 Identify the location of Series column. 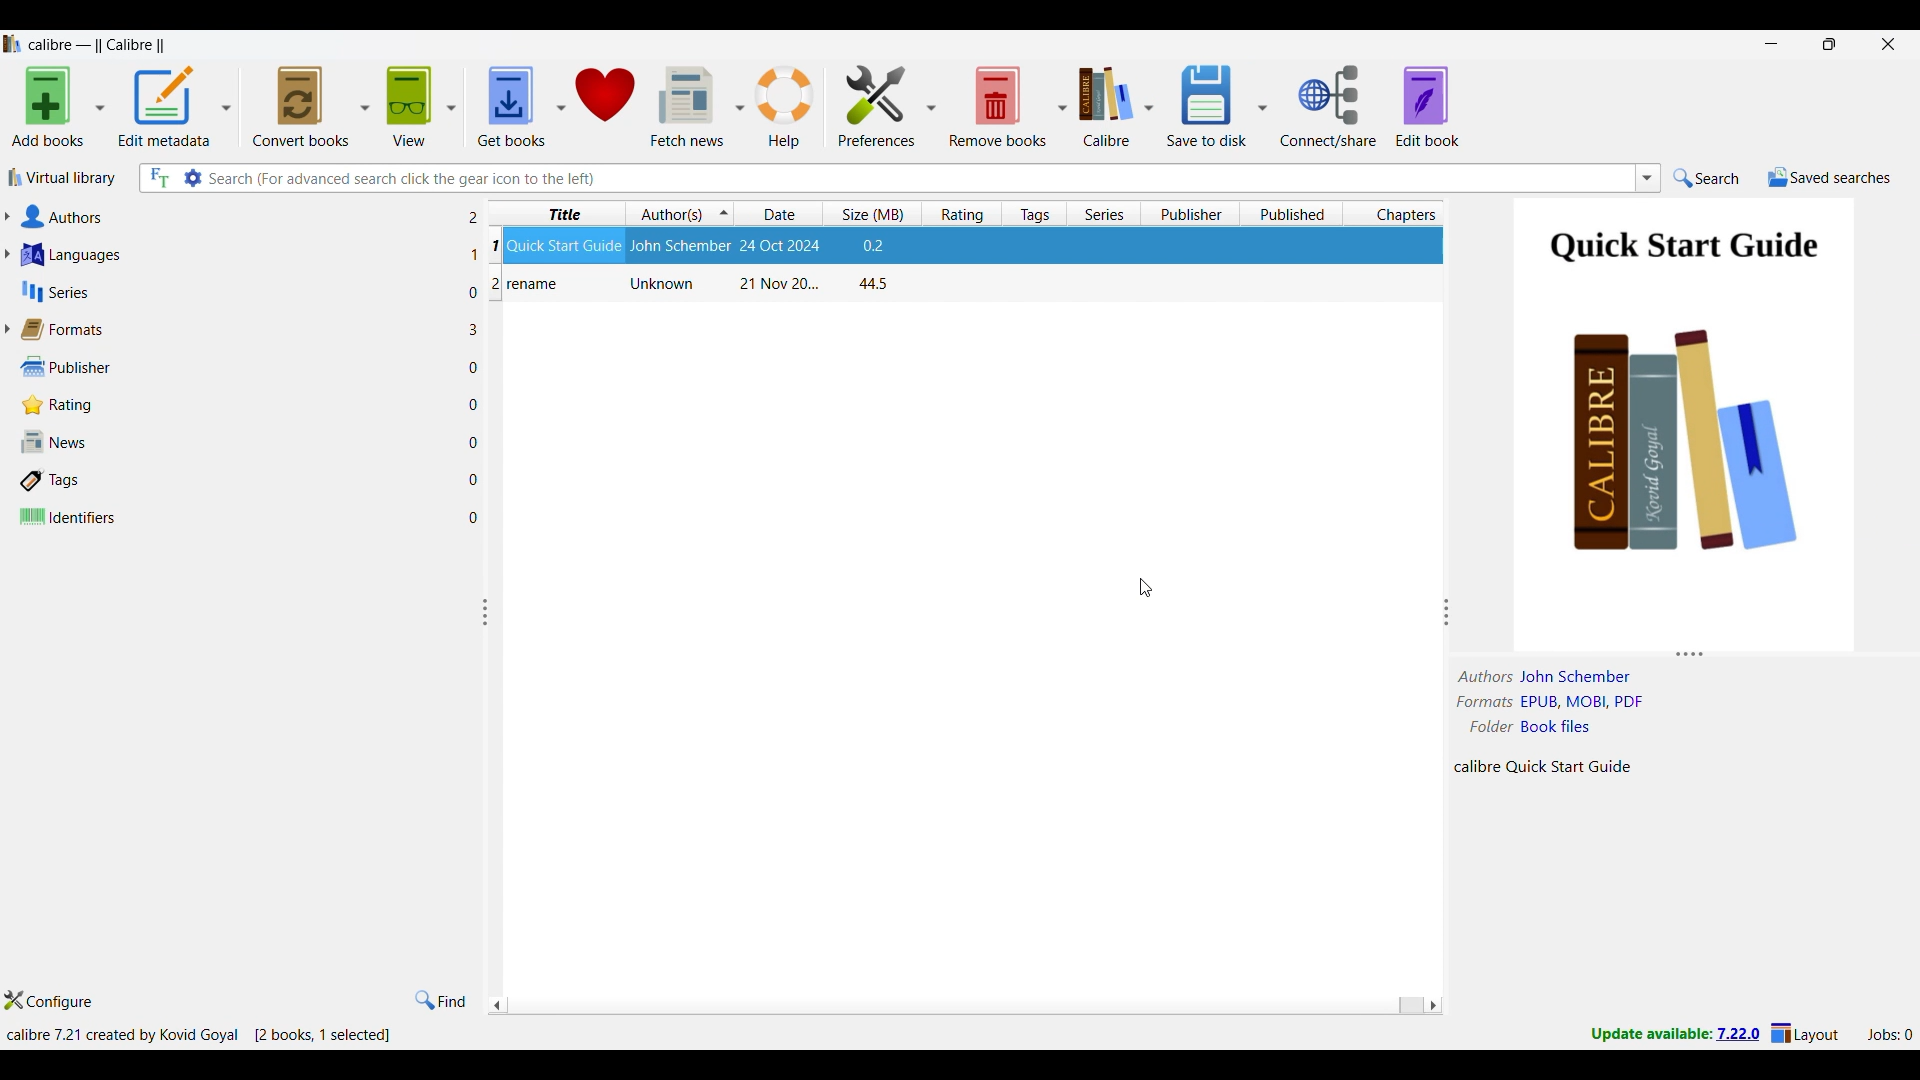
(1103, 214).